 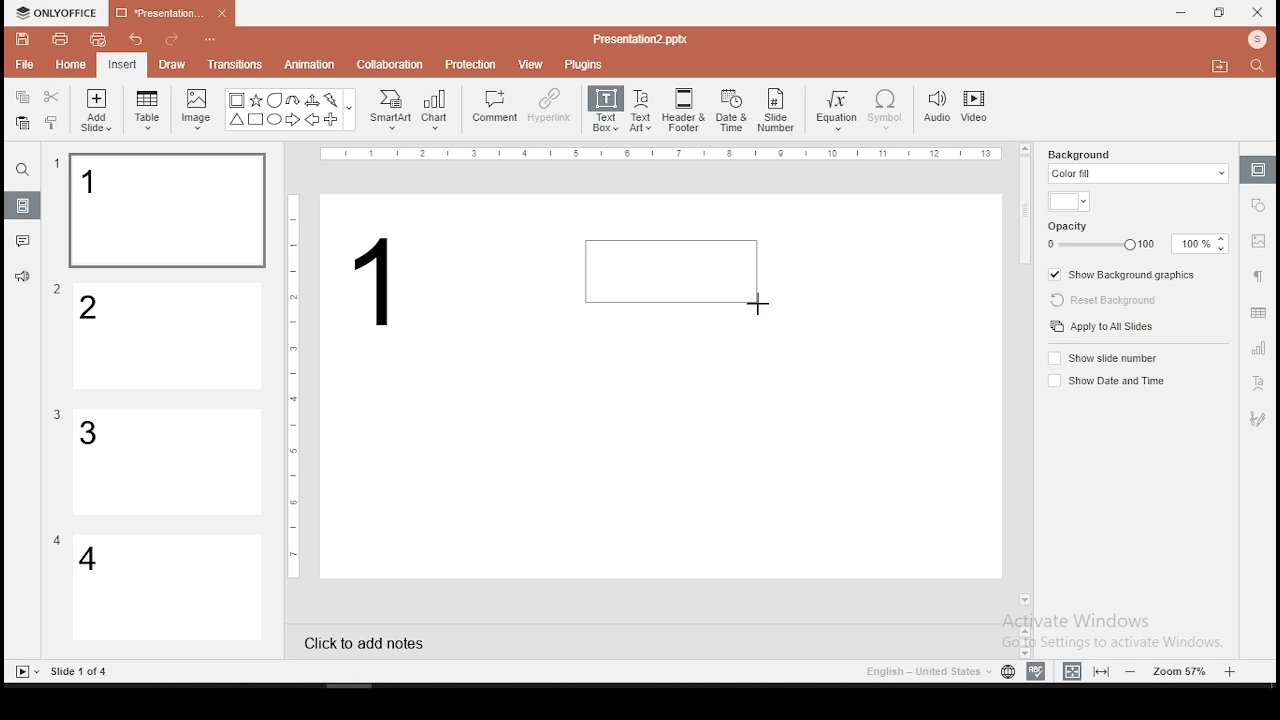 What do you see at coordinates (937, 108) in the screenshot?
I see `audio` at bounding box center [937, 108].